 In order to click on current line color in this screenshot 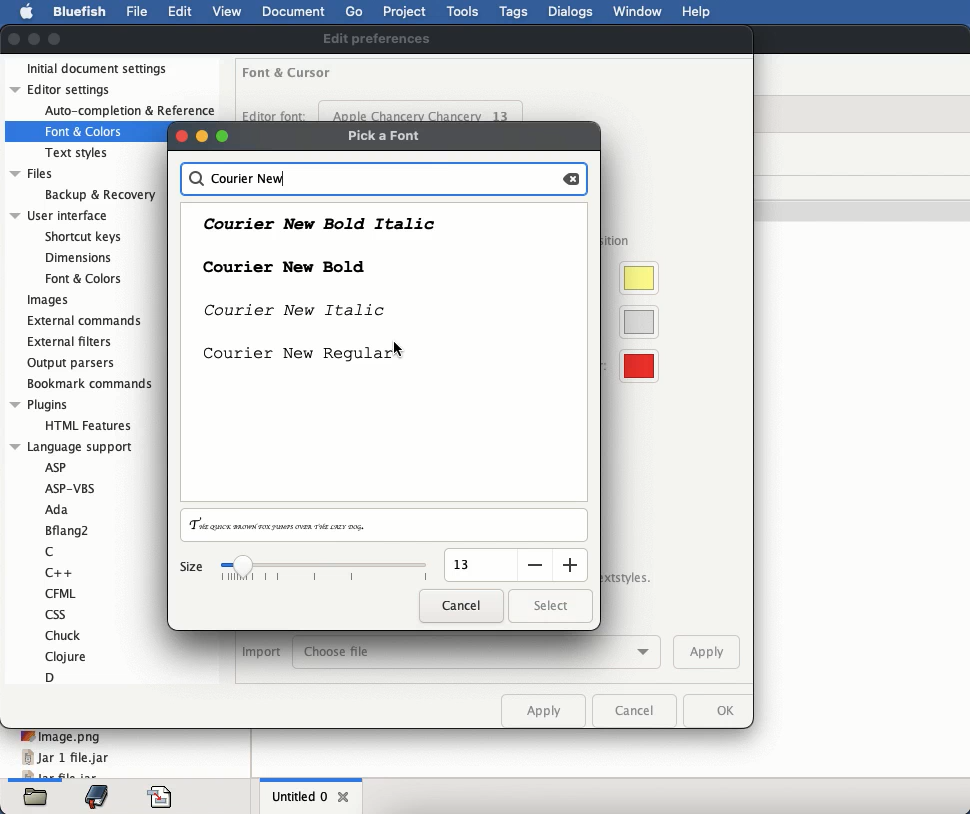, I will do `click(635, 323)`.